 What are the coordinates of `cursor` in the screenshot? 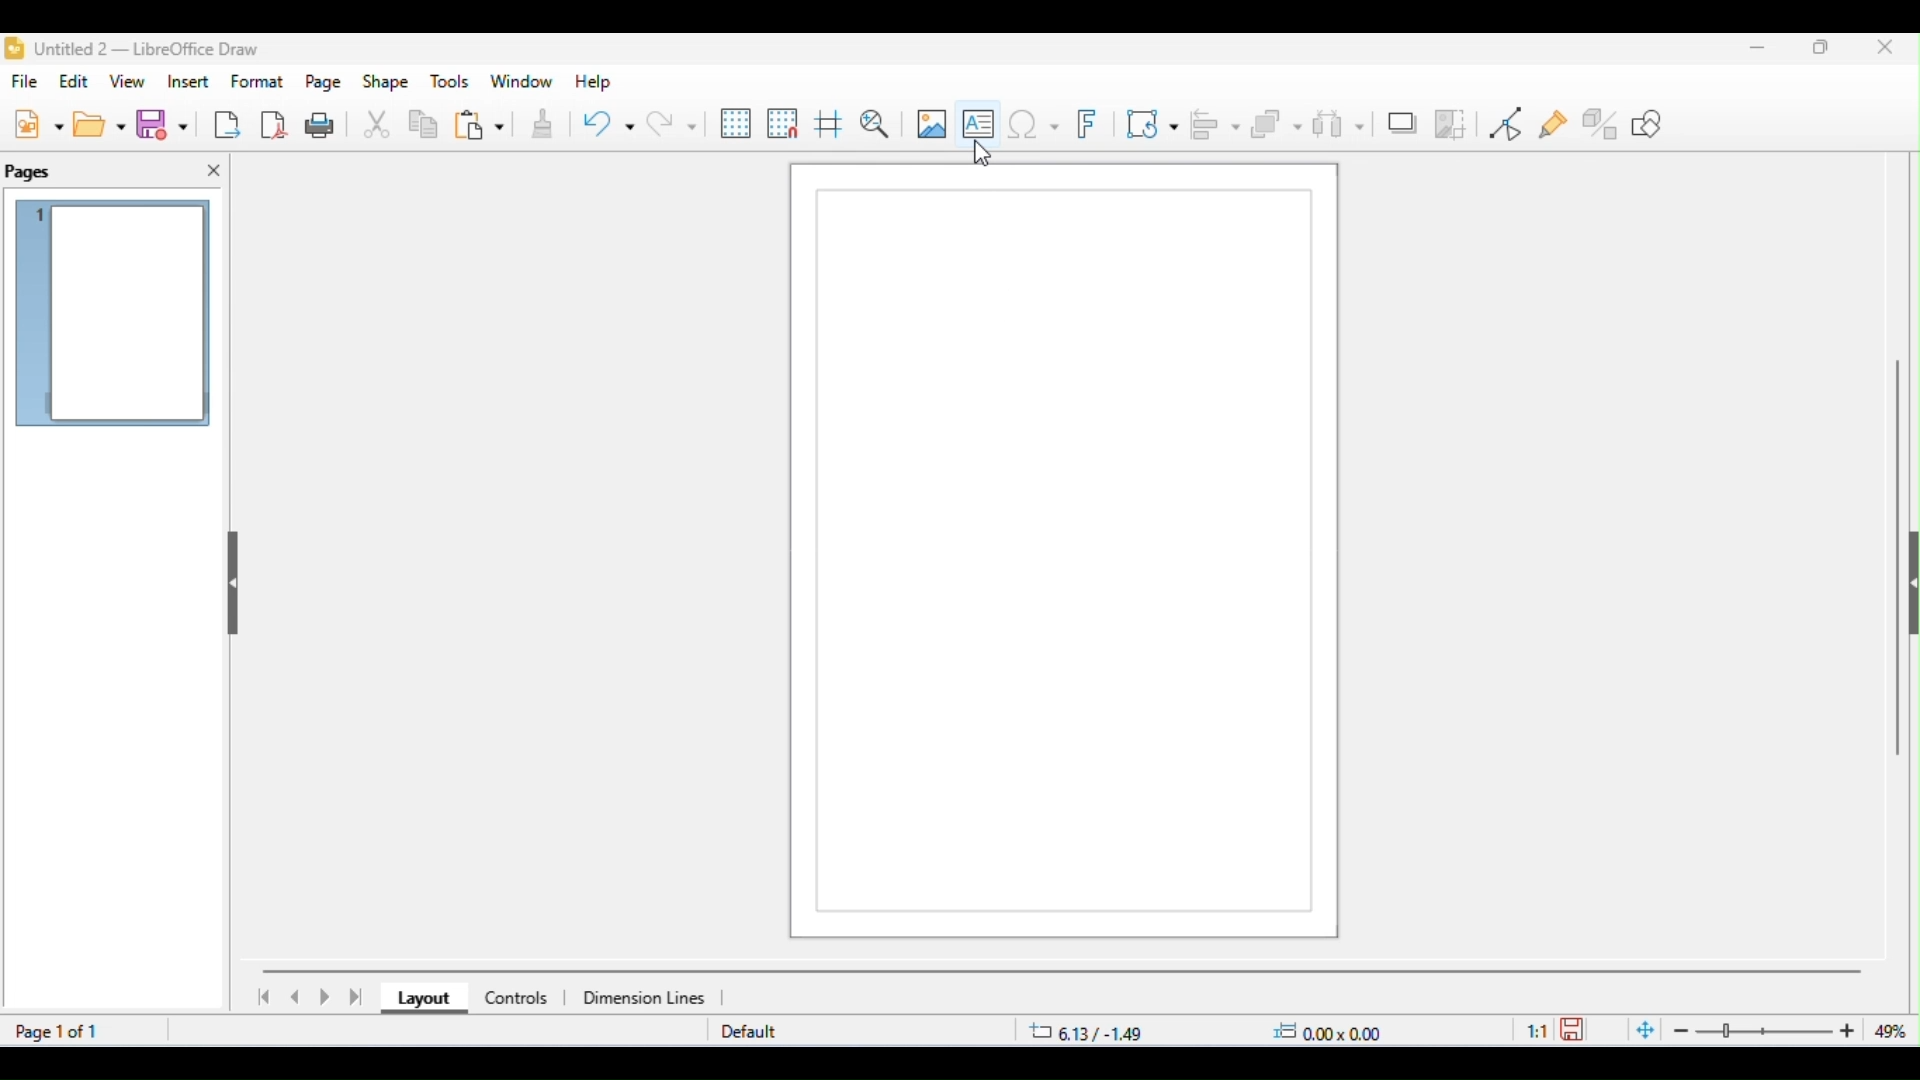 It's located at (986, 154).